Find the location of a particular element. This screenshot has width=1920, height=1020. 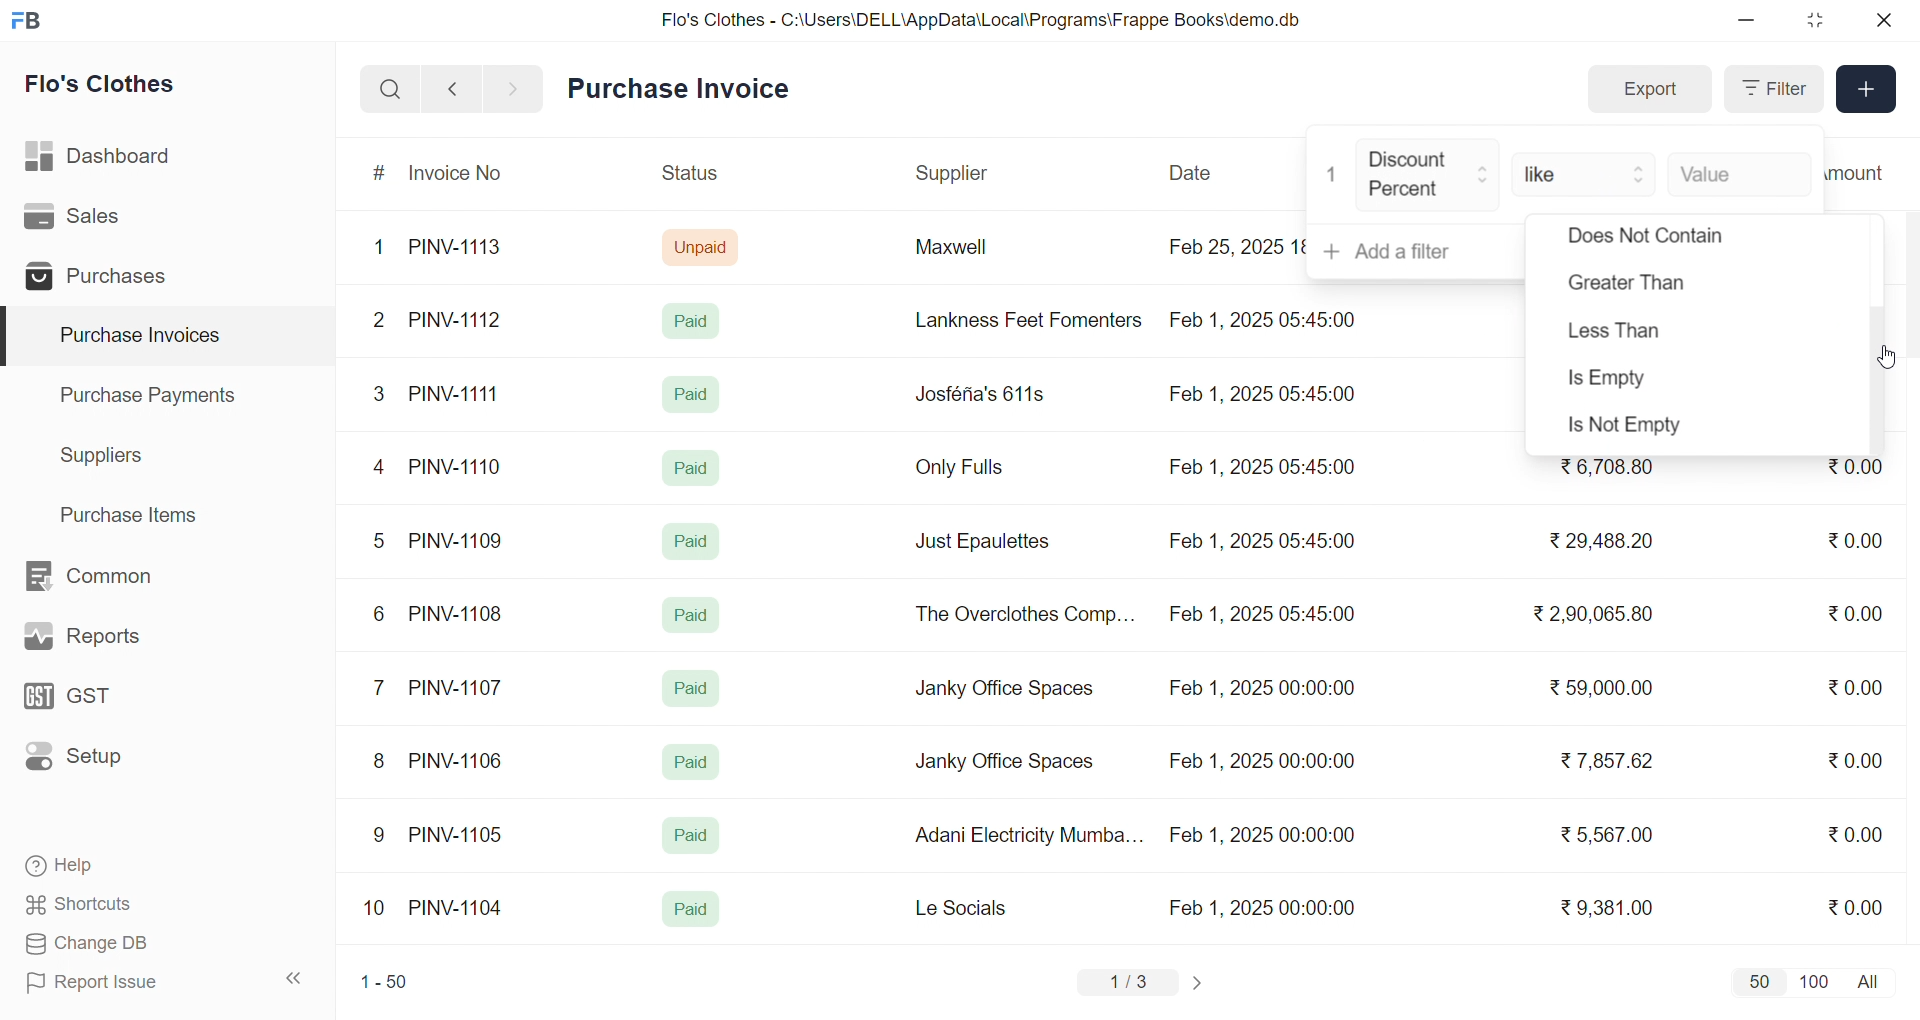

PINV-1110 is located at coordinates (457, 466).